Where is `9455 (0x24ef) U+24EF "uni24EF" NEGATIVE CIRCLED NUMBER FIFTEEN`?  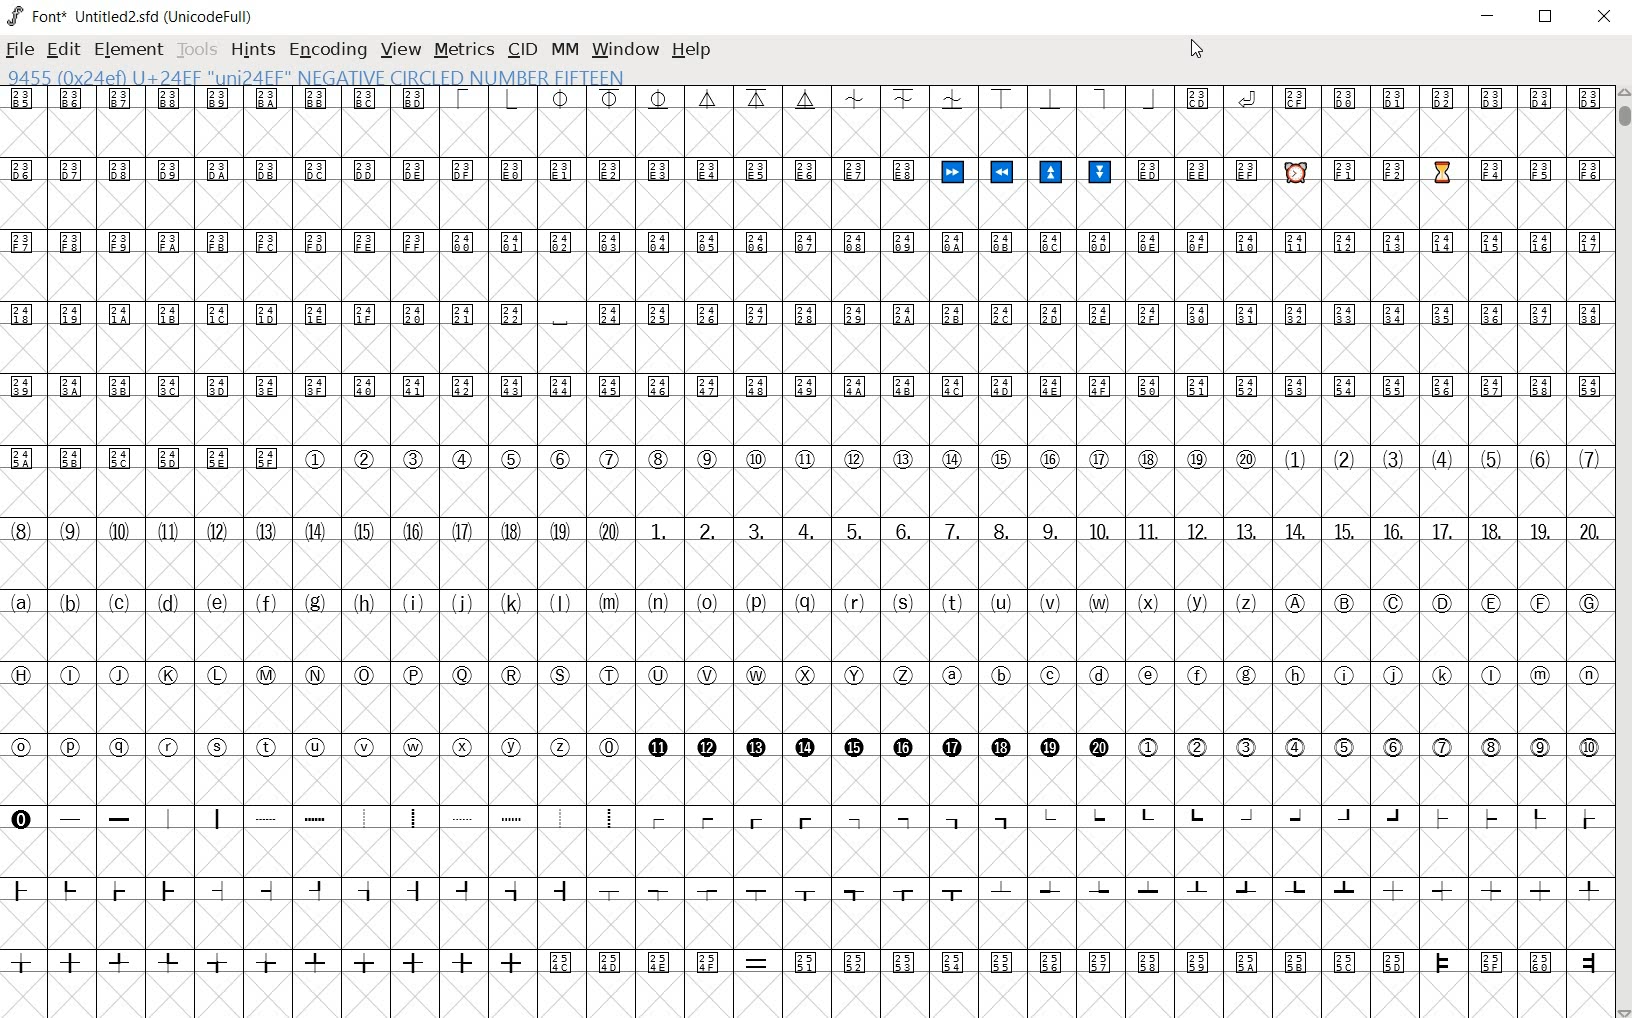 9455 (0x24ef) U+24EF "uni24EF" NEGATIVE CIRCLED NUMBER FIFTEEN is located at coordinates (316, 76).